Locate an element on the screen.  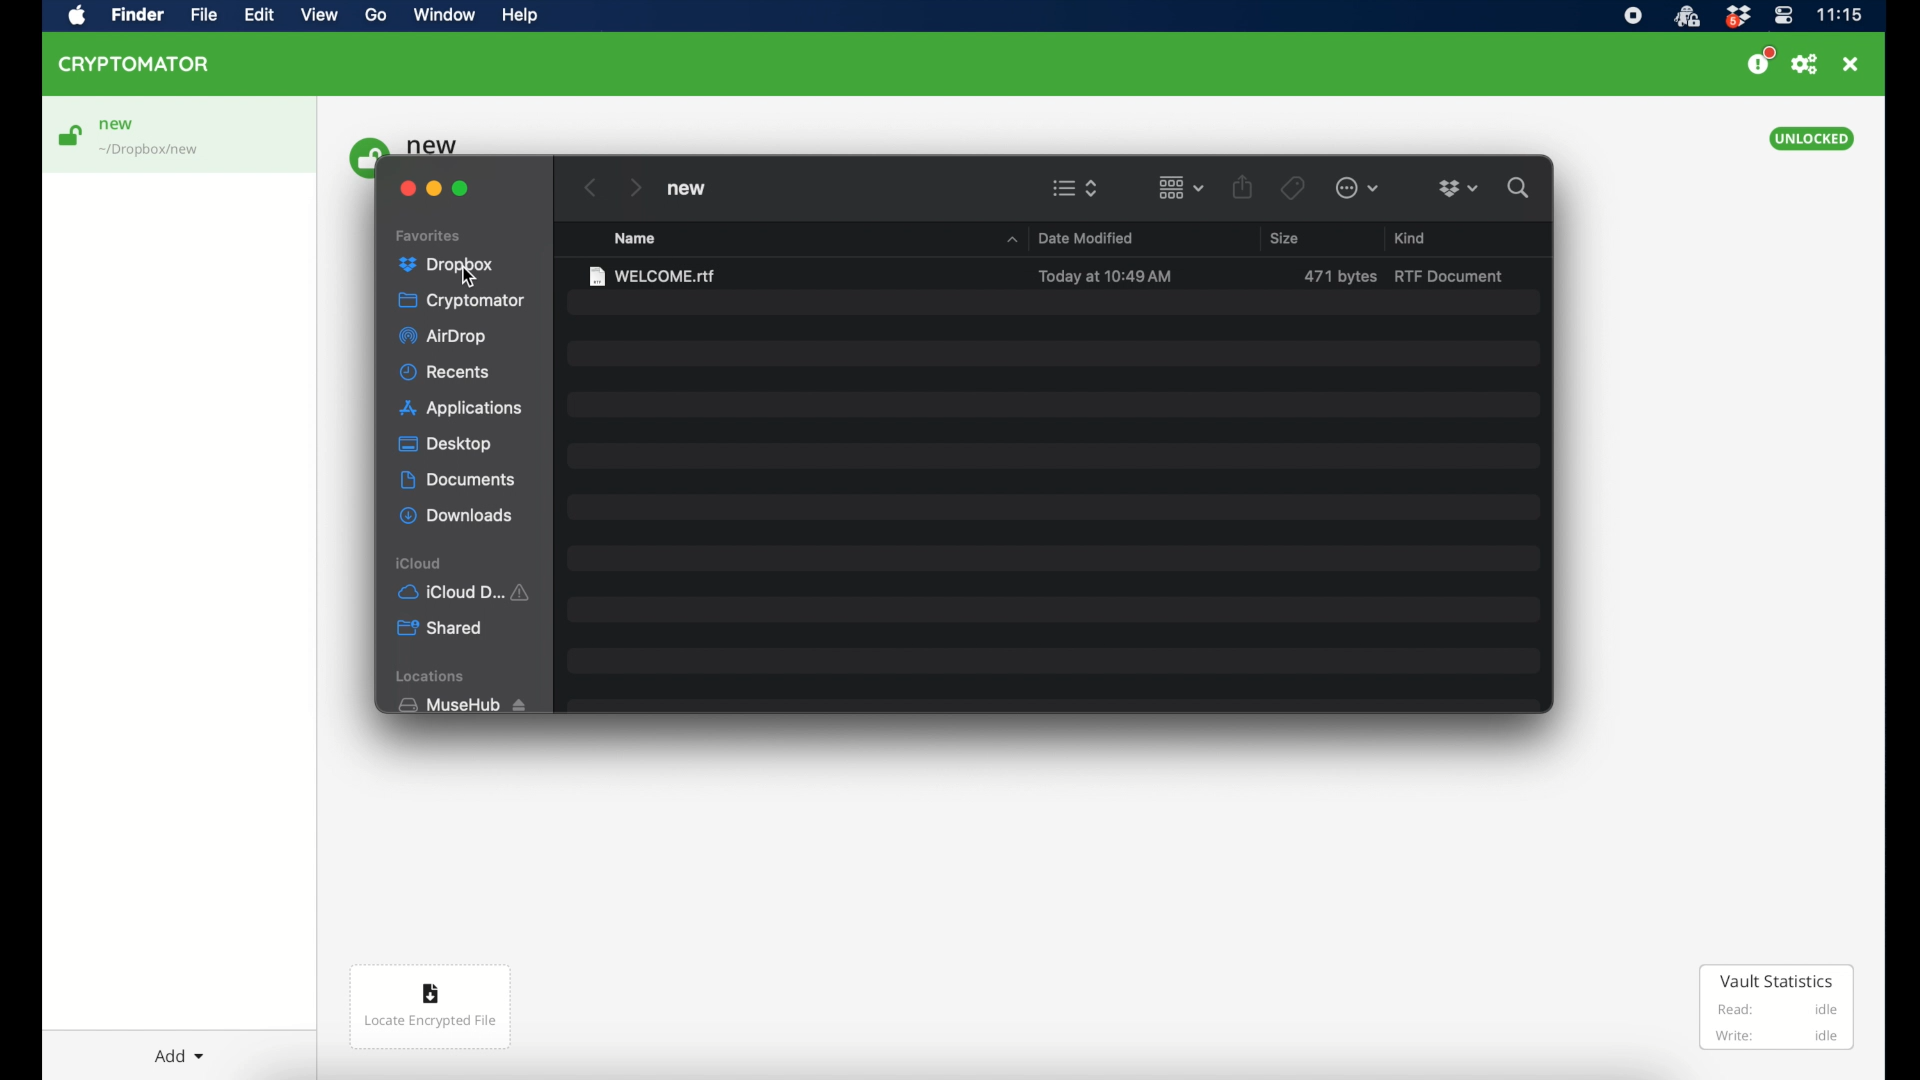
iCloud is located at coordinates (420, 564).